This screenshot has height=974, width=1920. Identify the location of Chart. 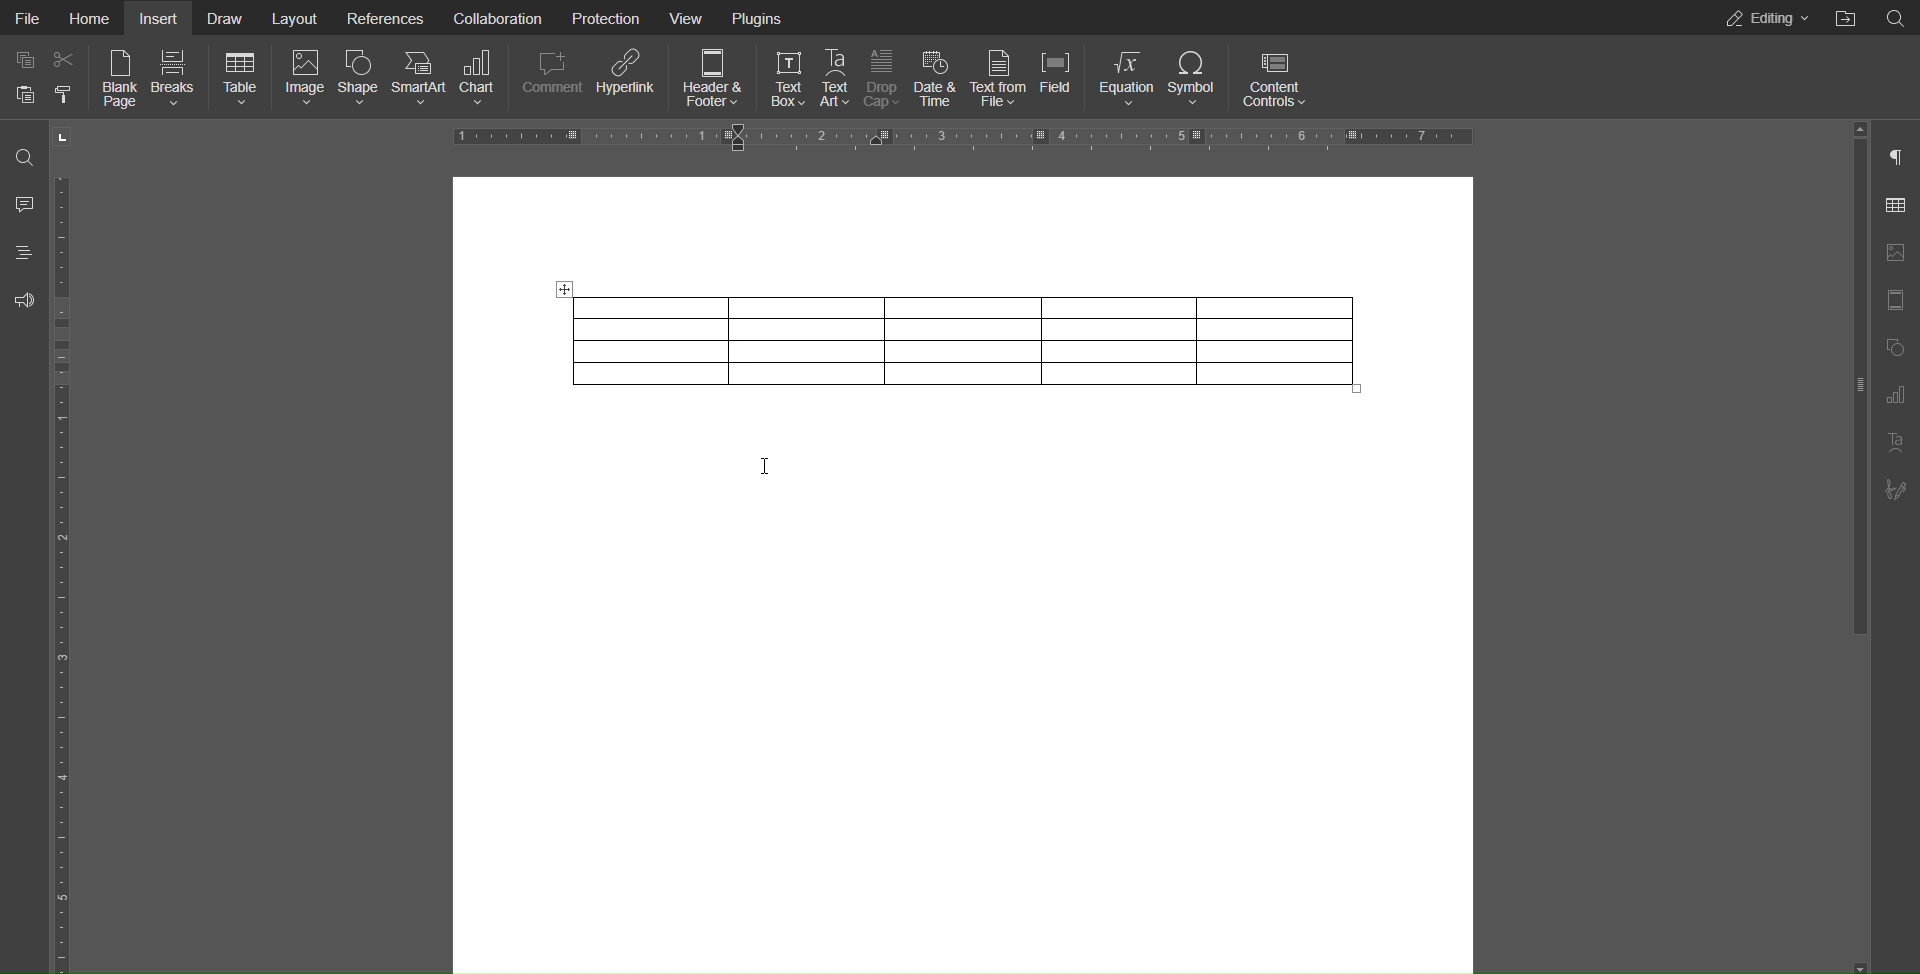
(480, 80).